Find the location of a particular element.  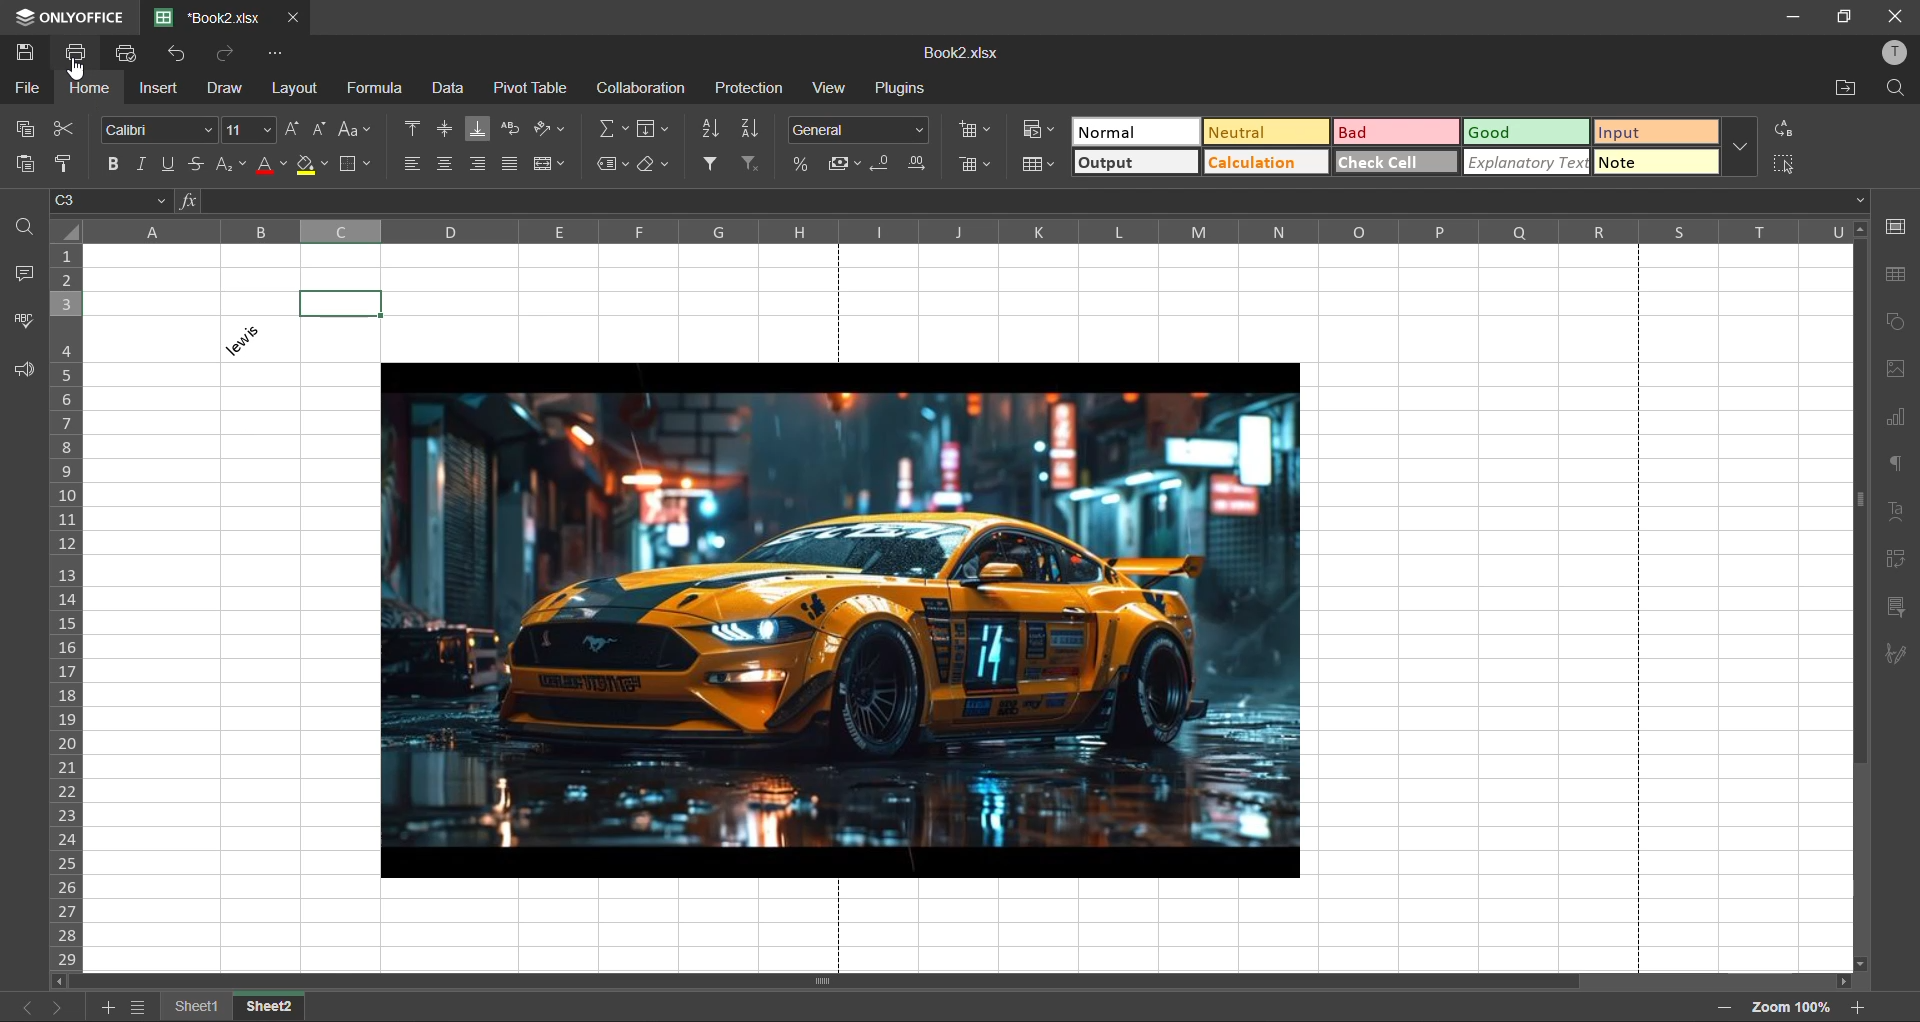

next is located at coordinates (59, 1006).